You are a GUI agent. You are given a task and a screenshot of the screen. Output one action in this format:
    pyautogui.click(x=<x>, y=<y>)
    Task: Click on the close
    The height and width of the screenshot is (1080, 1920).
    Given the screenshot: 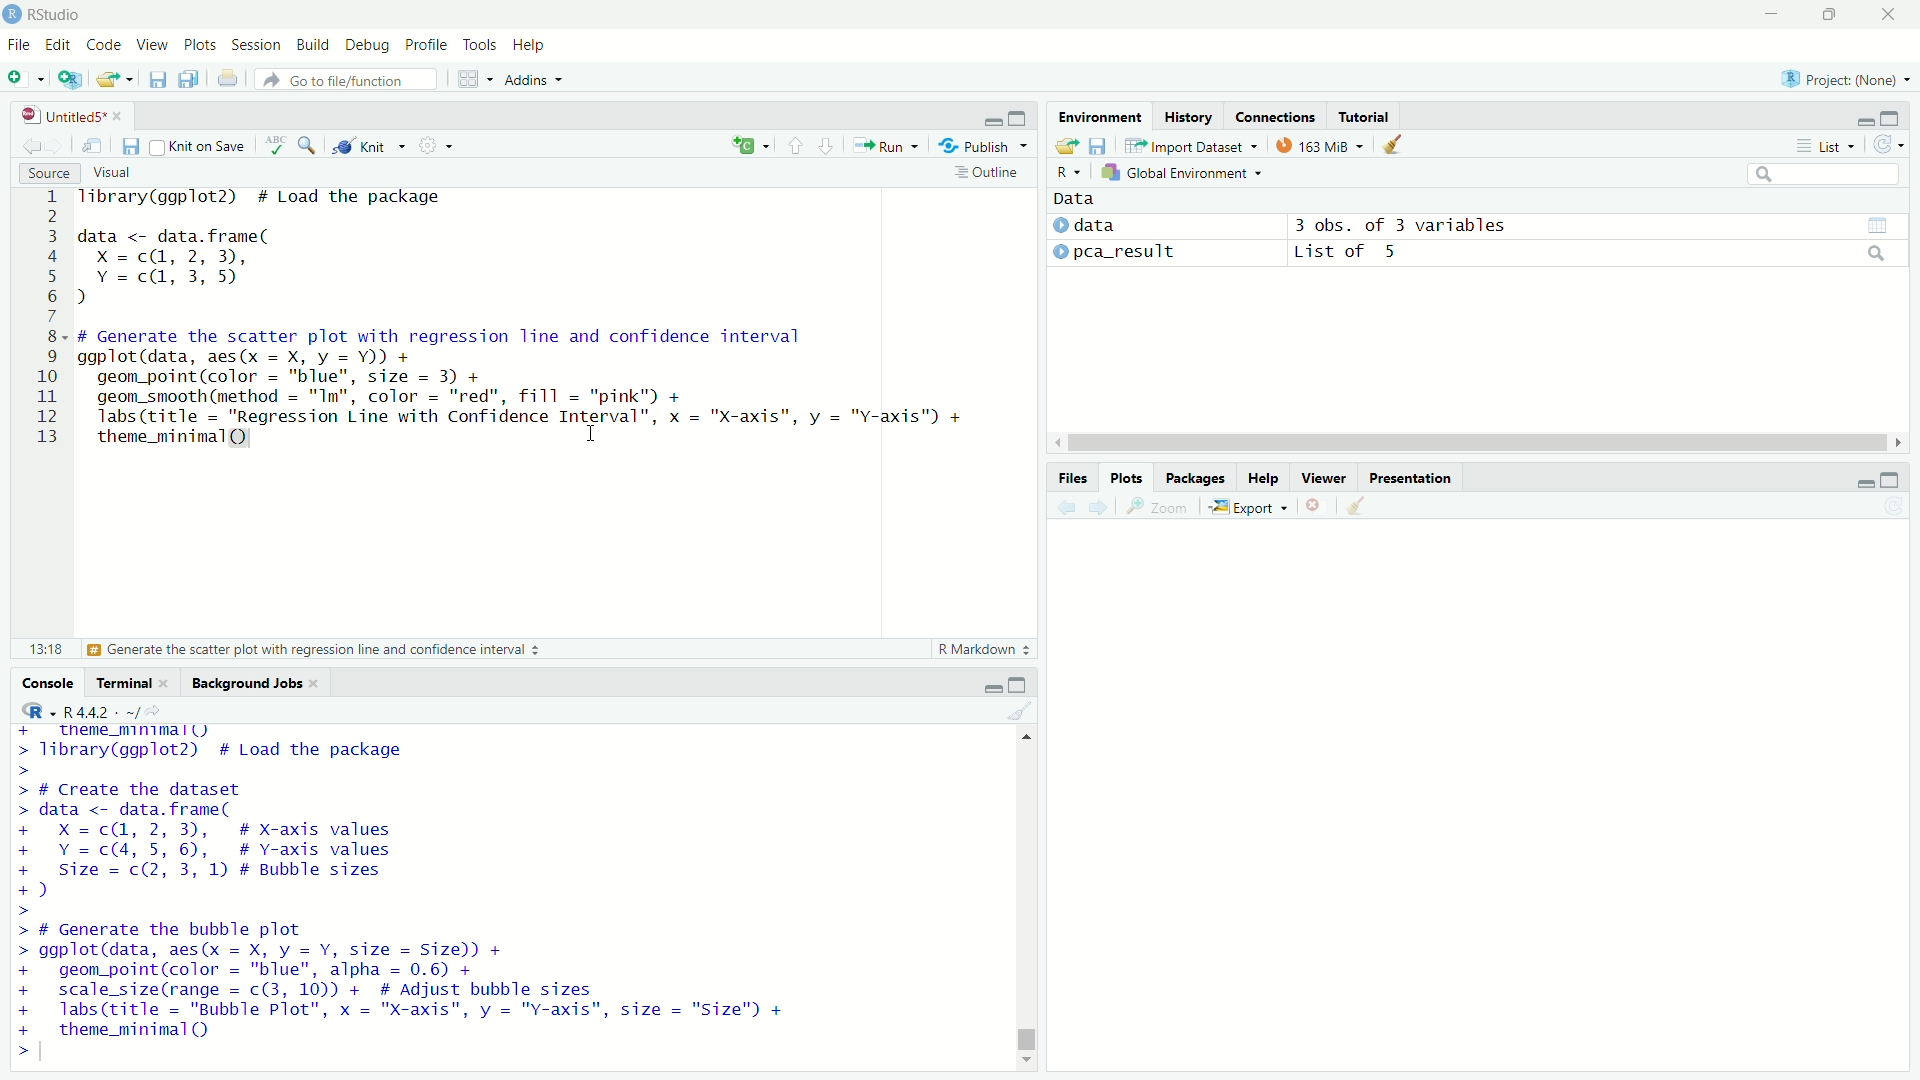 What is the action you would take?
    pyautogui.click(x=168, y=684)
    